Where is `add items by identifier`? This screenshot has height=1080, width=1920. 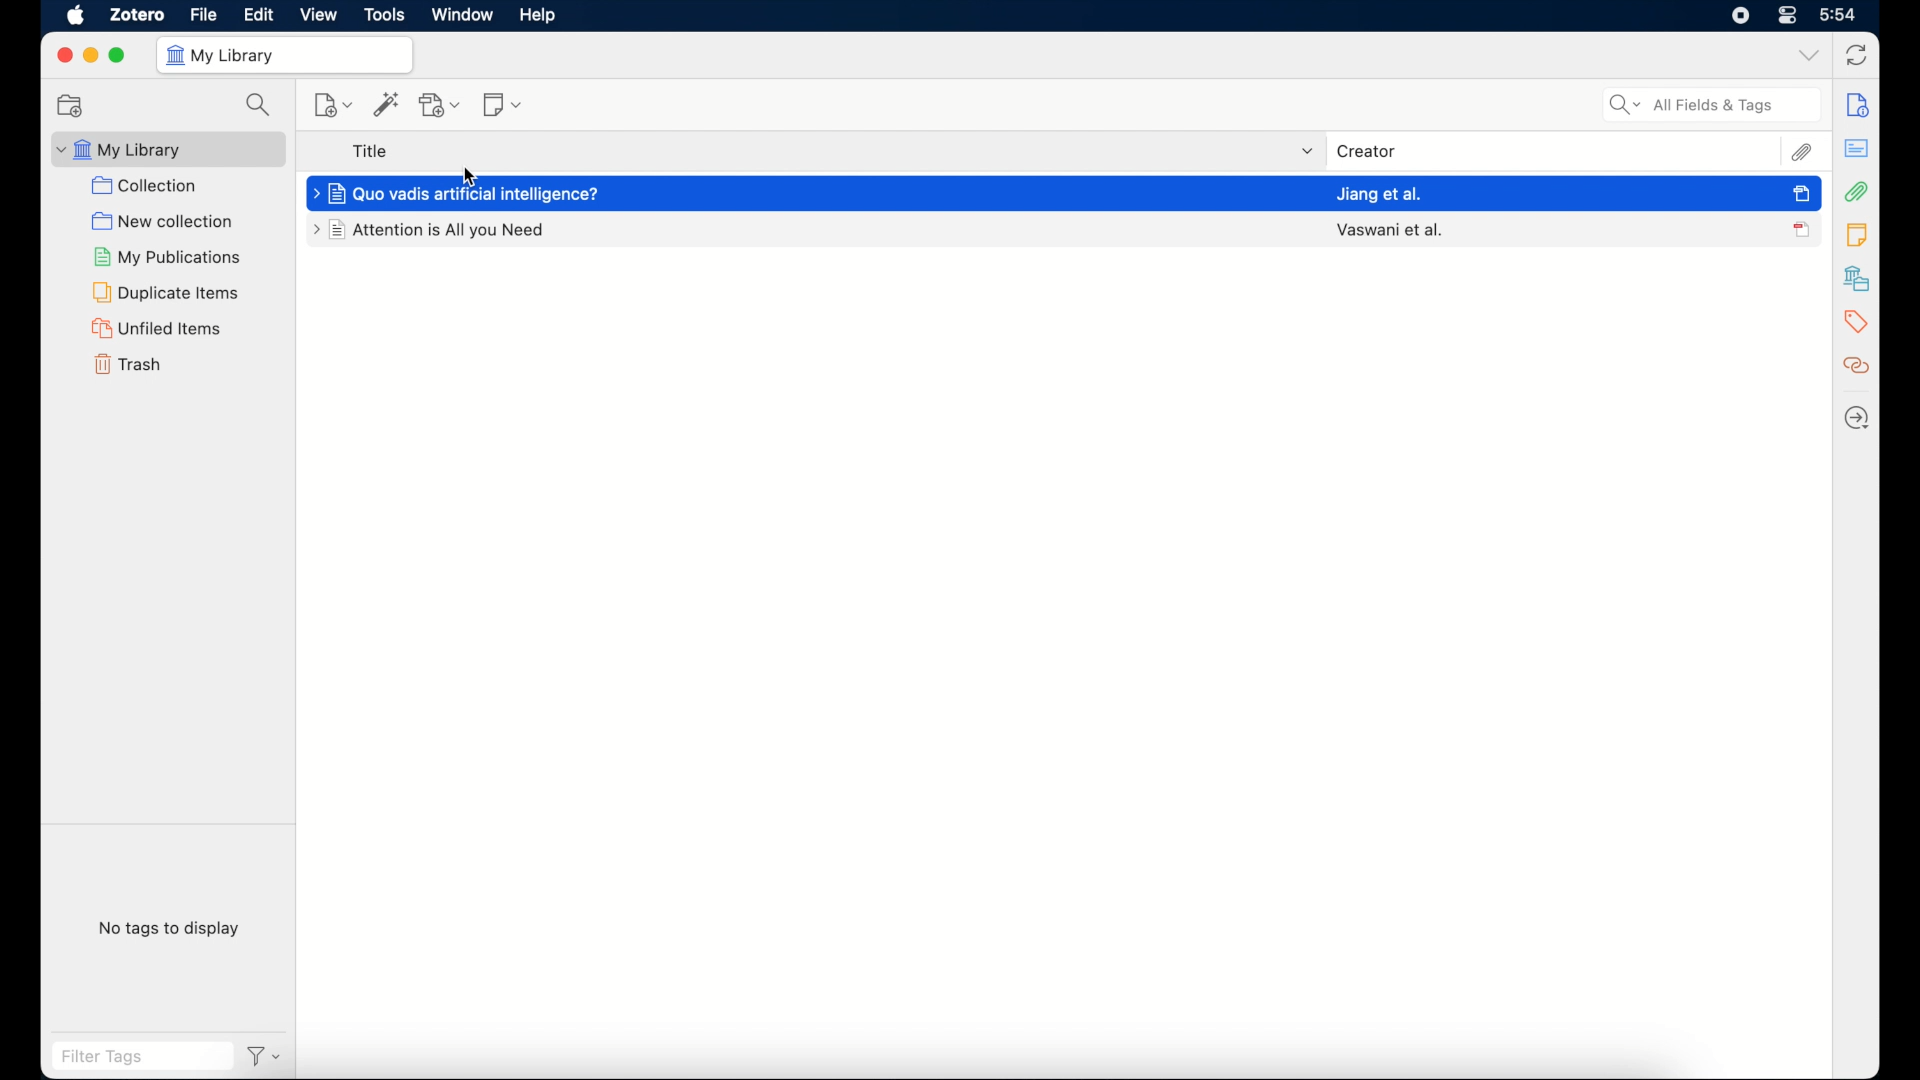 add items by identifier is located at coordinates (386, 104).